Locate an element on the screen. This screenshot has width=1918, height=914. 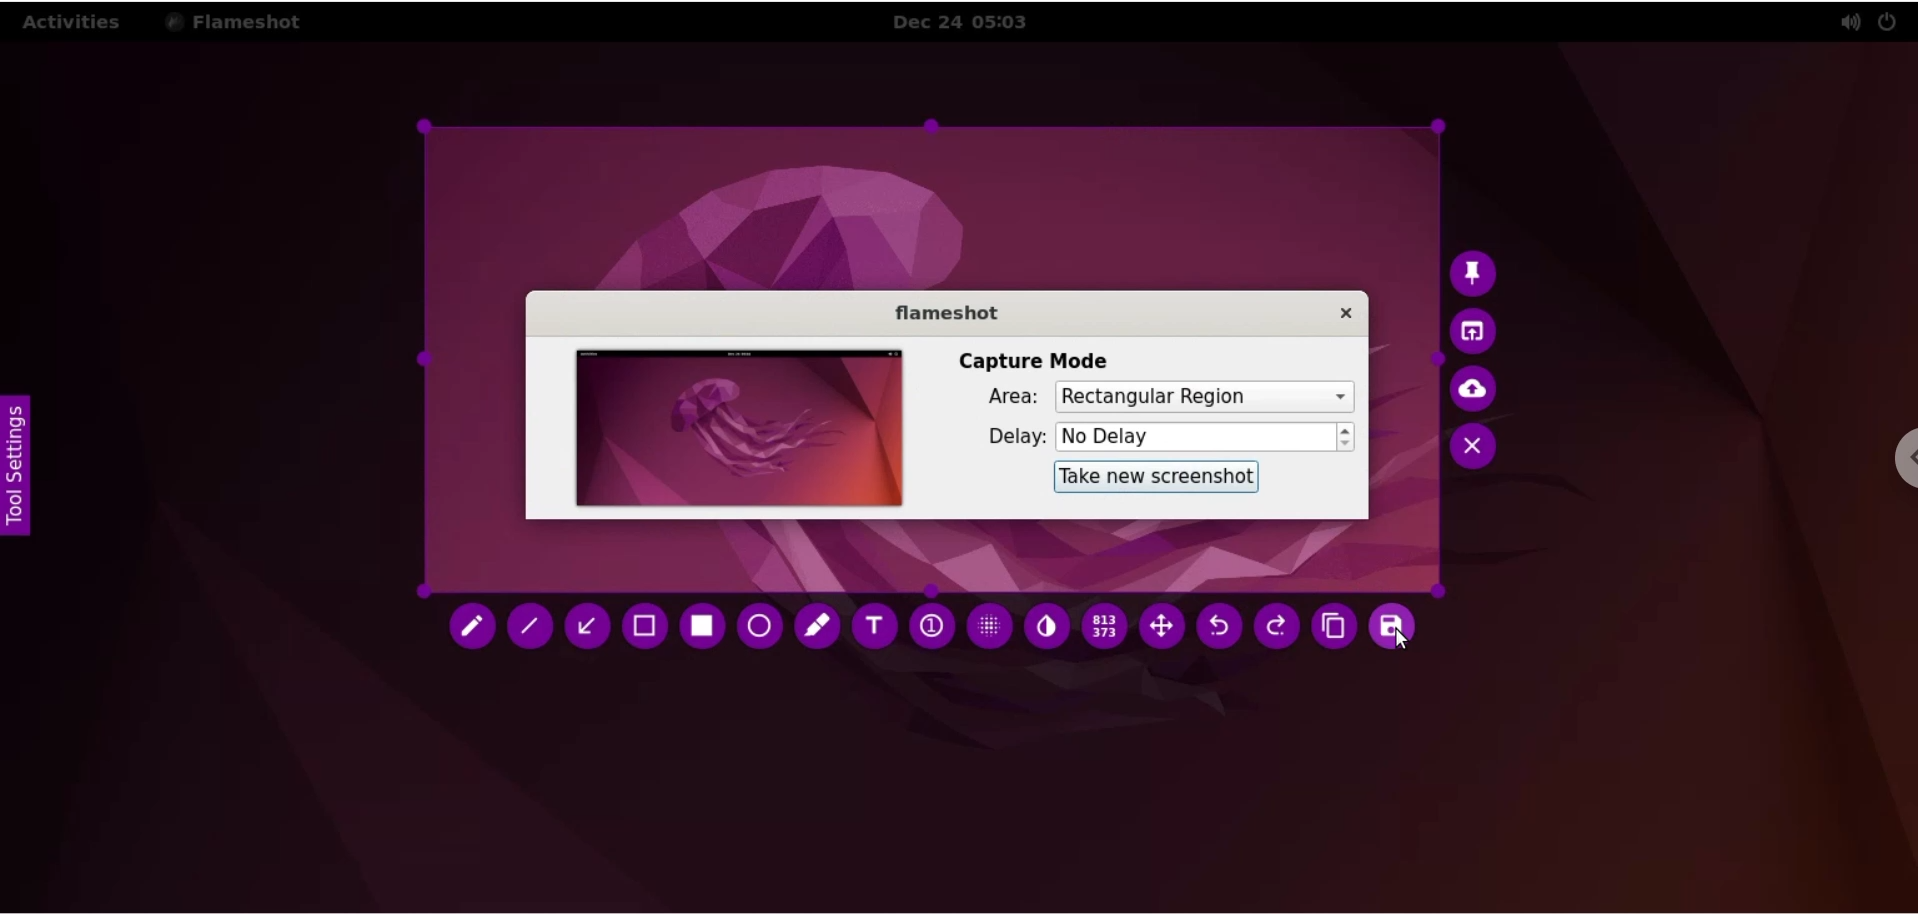
inverter is located at coordinates (1052, 627).